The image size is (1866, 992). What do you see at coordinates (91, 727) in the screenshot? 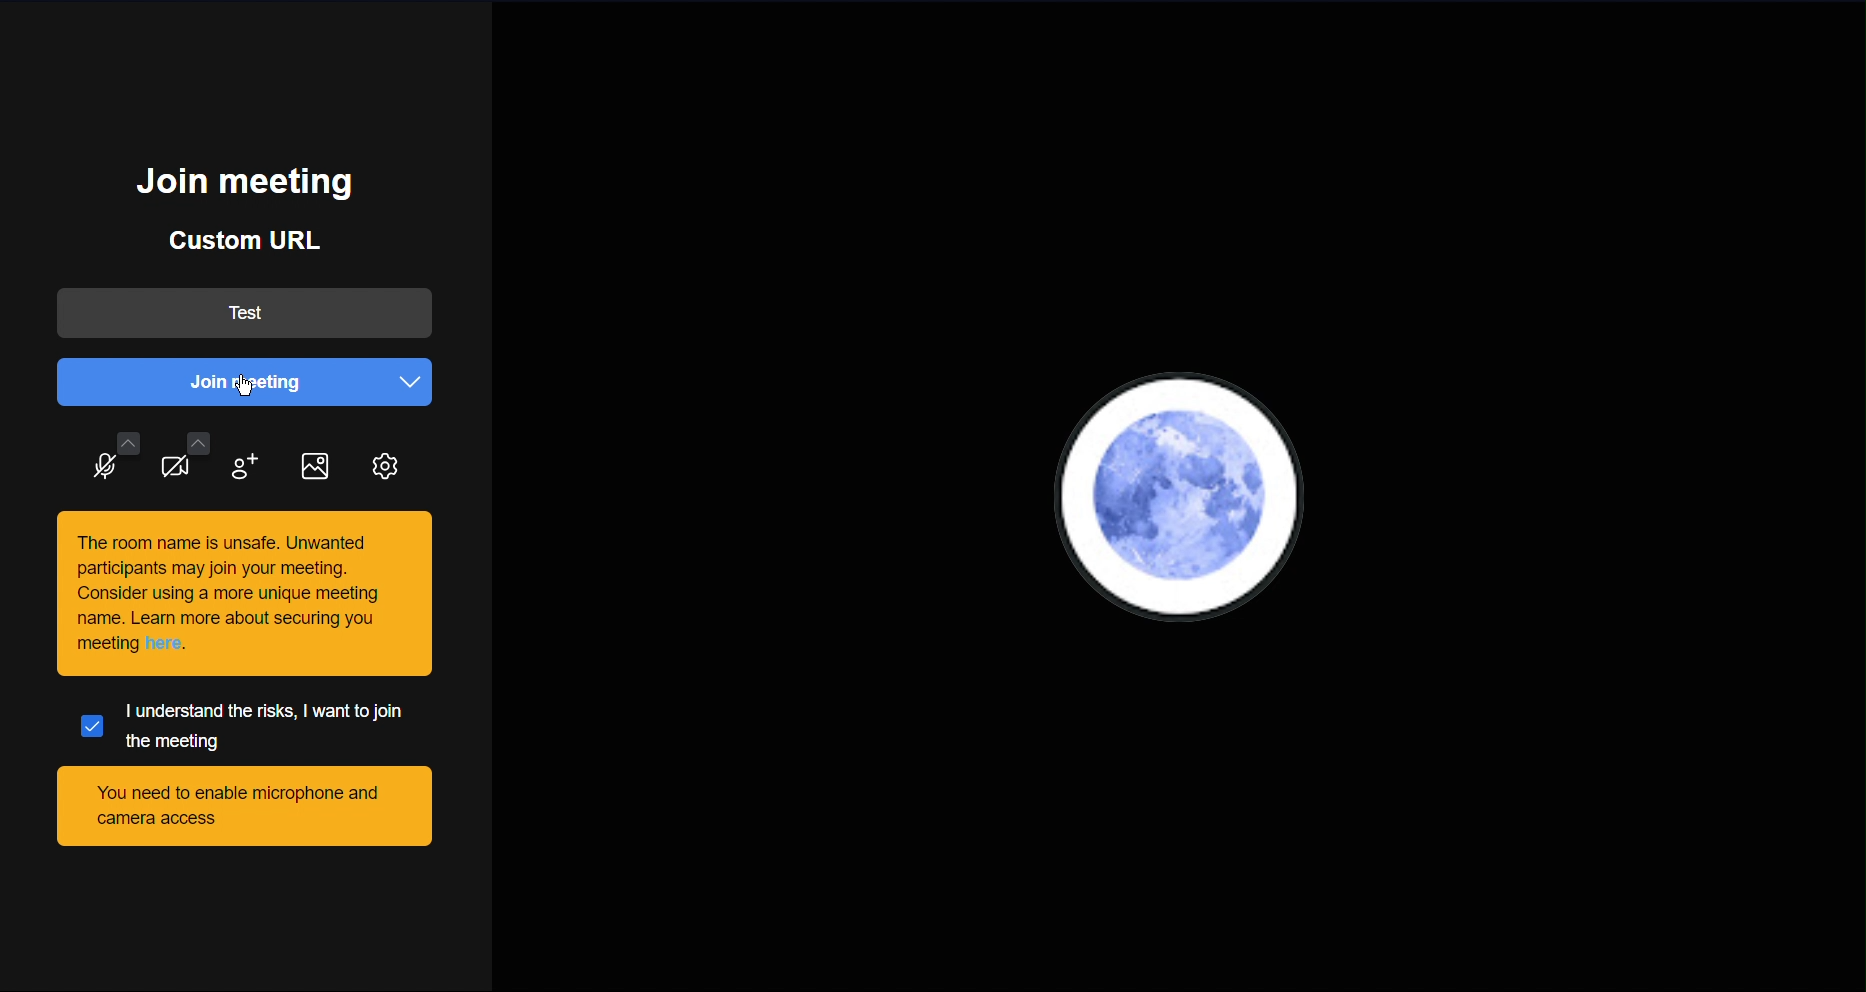
I see `Selected` at bounding box center [91, 727].